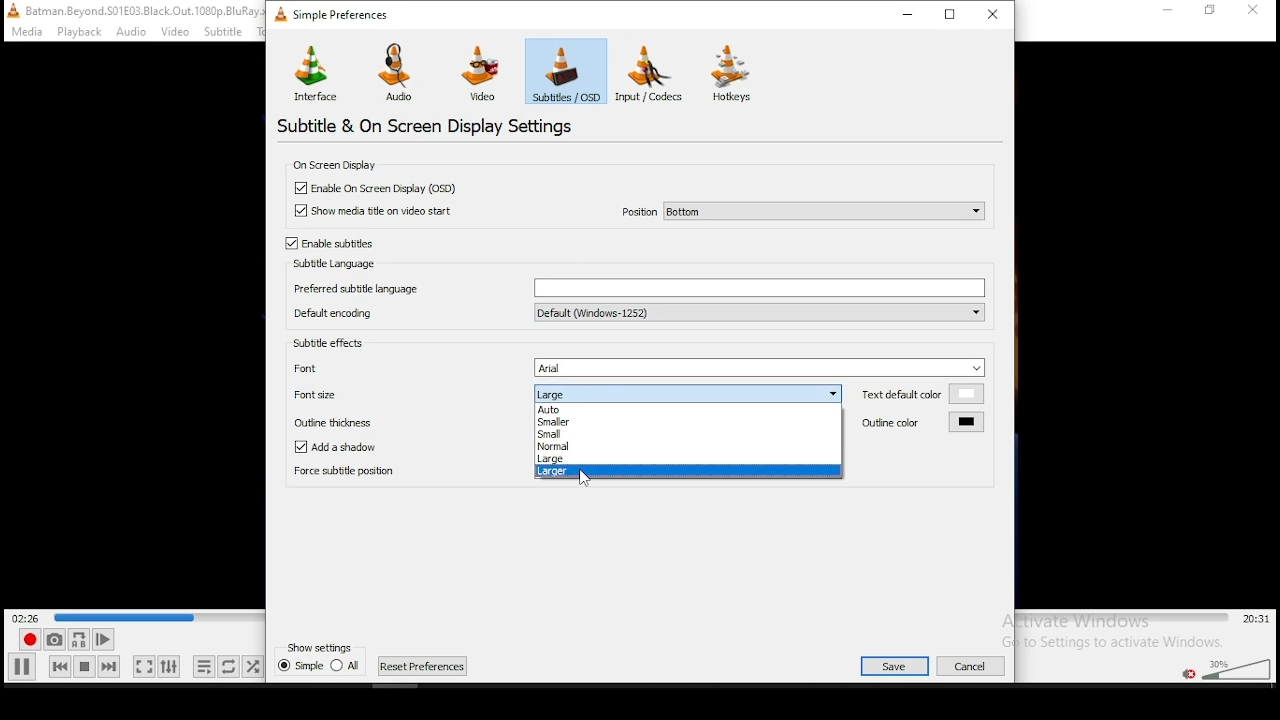 The image size is (1280, 720). What do you see at coordinates (406, 421) in the screenshot?
I see `outline thickness ` at bounding box center [406, 421].